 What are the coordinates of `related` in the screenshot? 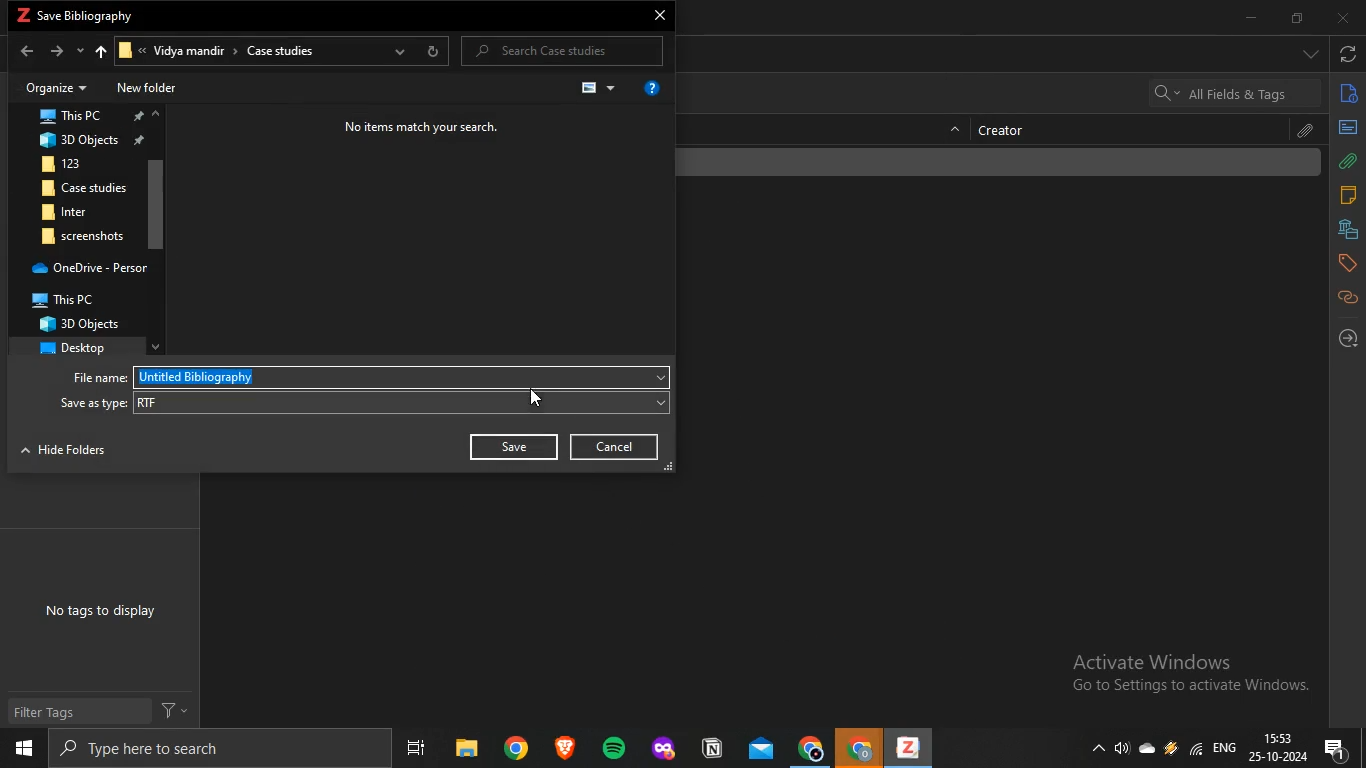 It's located at (1347, 298).